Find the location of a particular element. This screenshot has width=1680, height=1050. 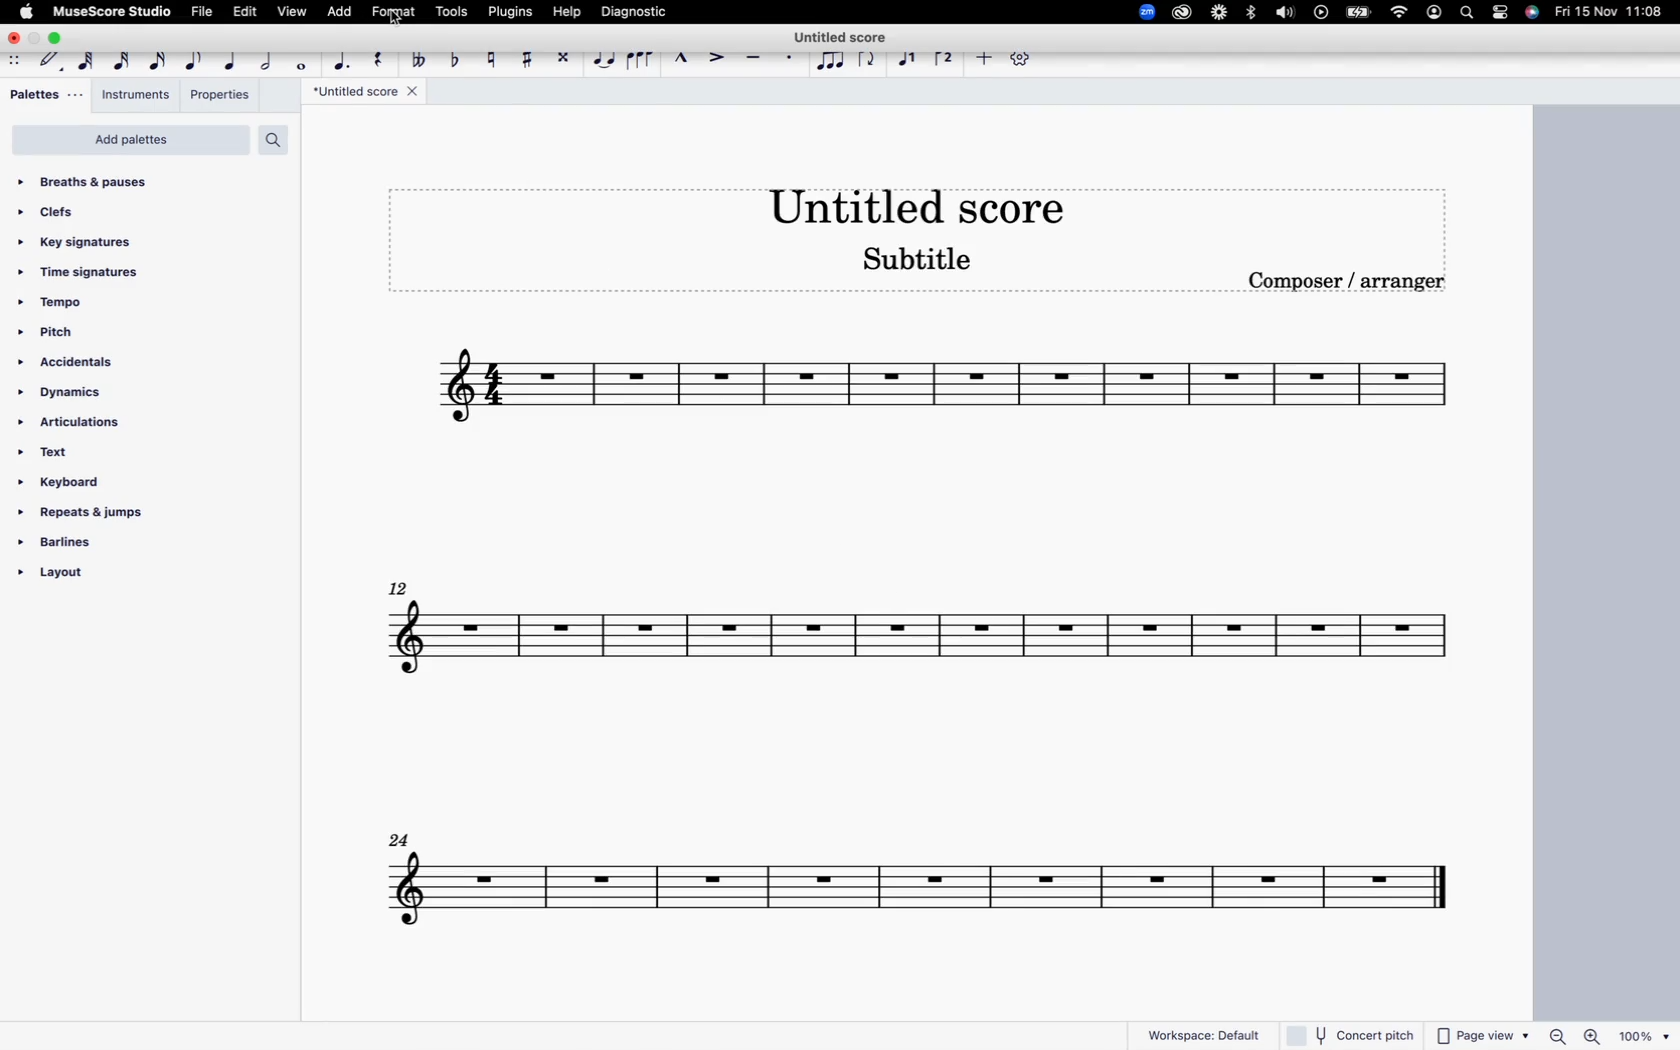

layout is located at coordinates (56, 574).